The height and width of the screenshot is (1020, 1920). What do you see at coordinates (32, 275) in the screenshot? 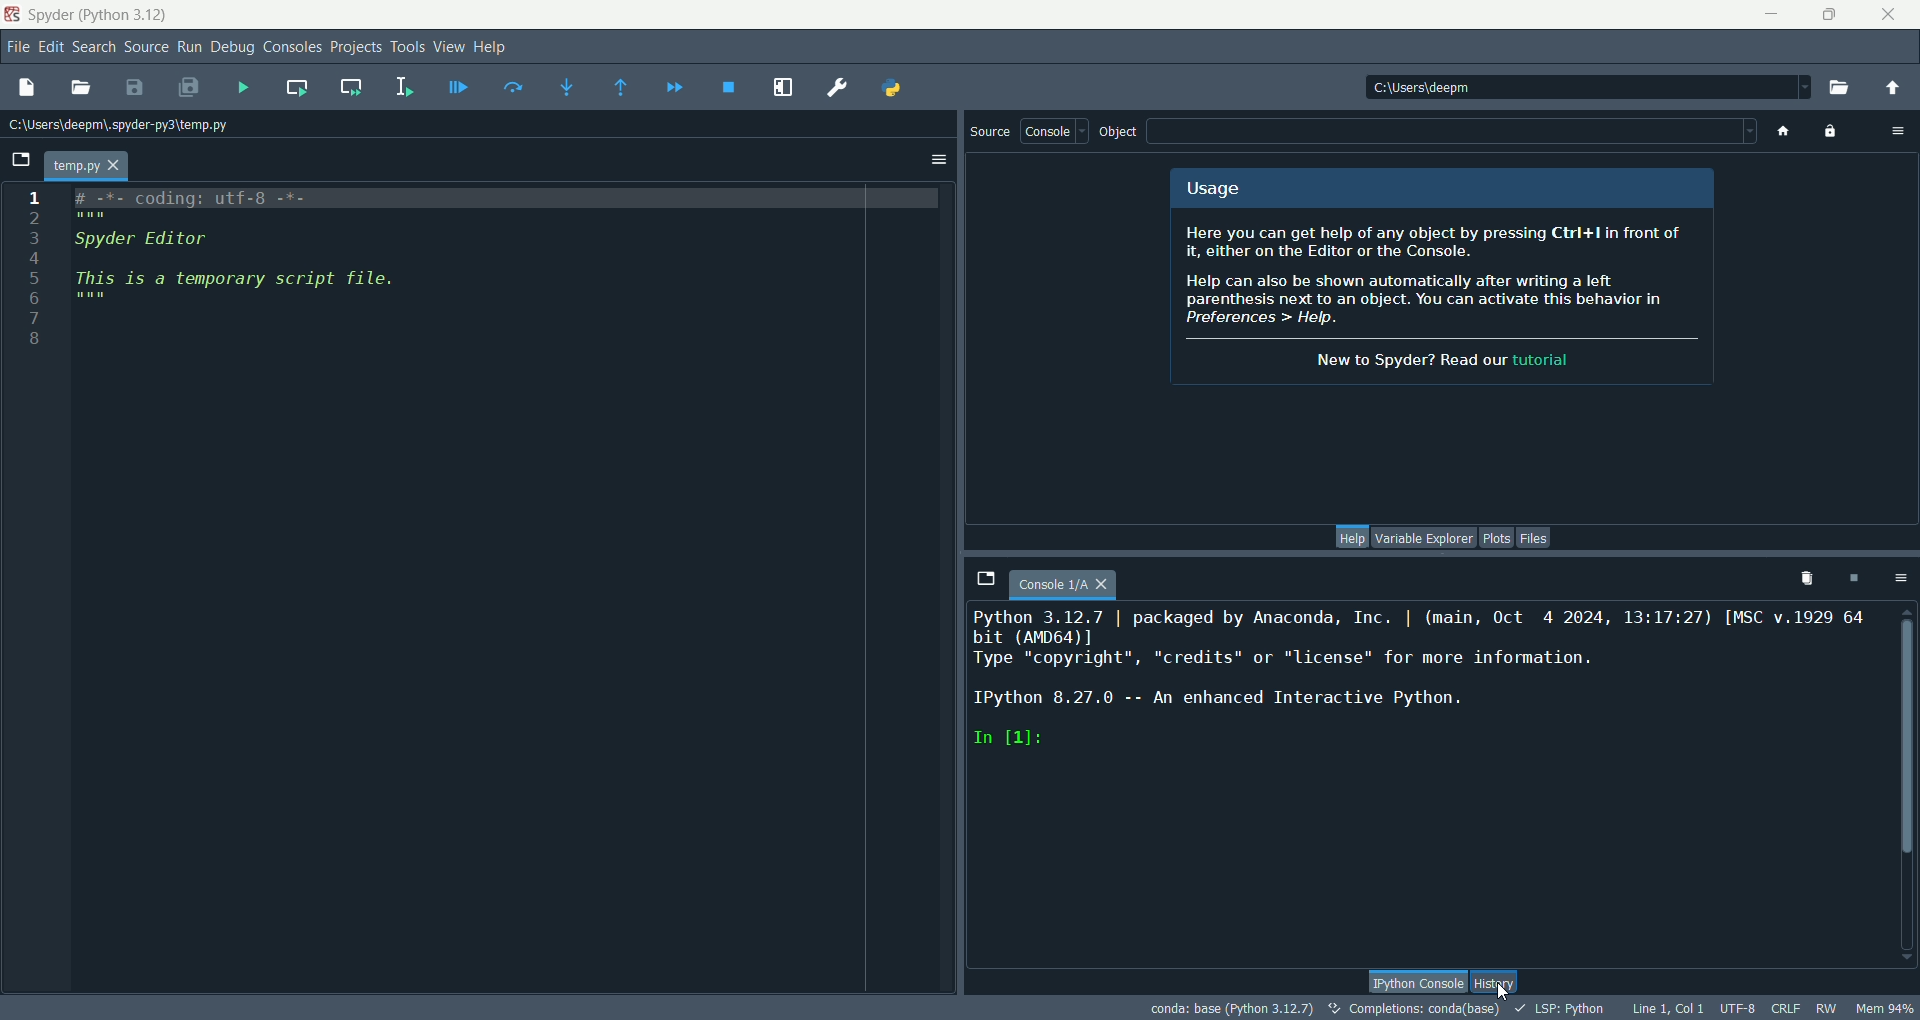
I see `line number` at bounding box center [32, 275].